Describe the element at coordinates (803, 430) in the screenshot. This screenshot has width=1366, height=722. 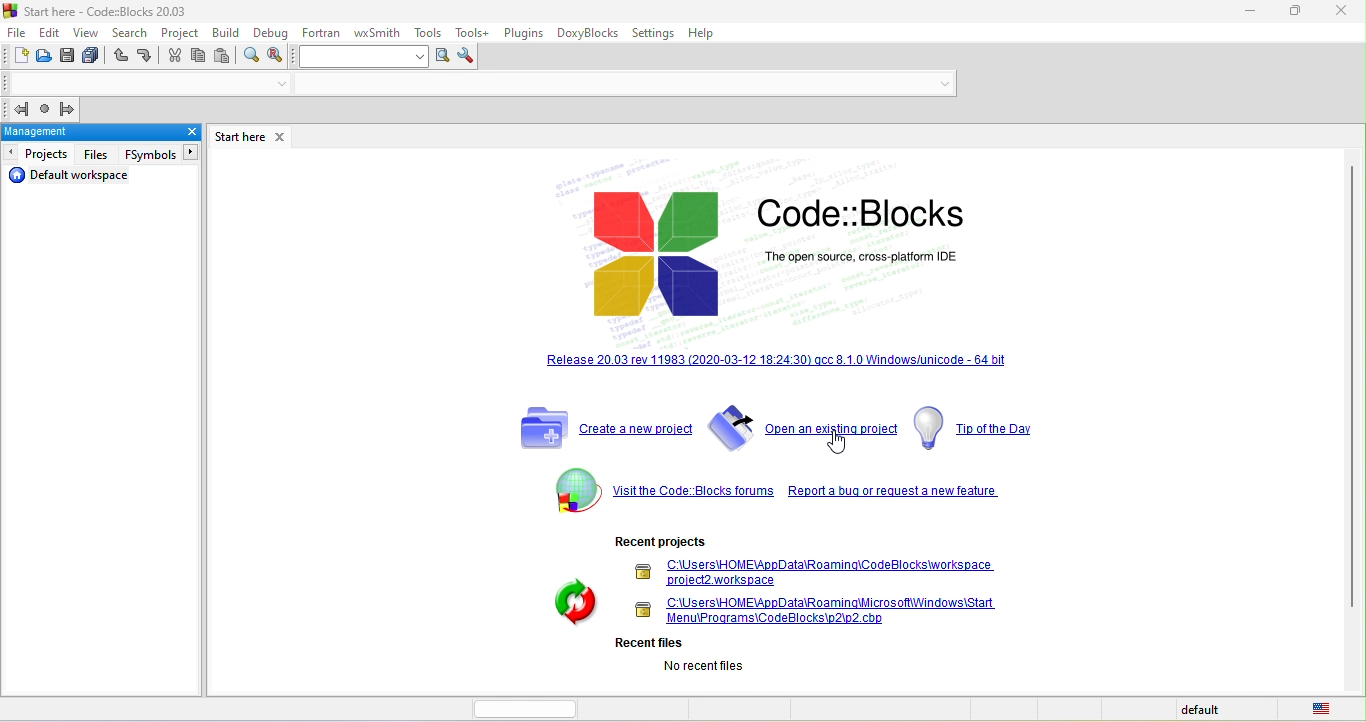
I see `open an  existing project` at that location.